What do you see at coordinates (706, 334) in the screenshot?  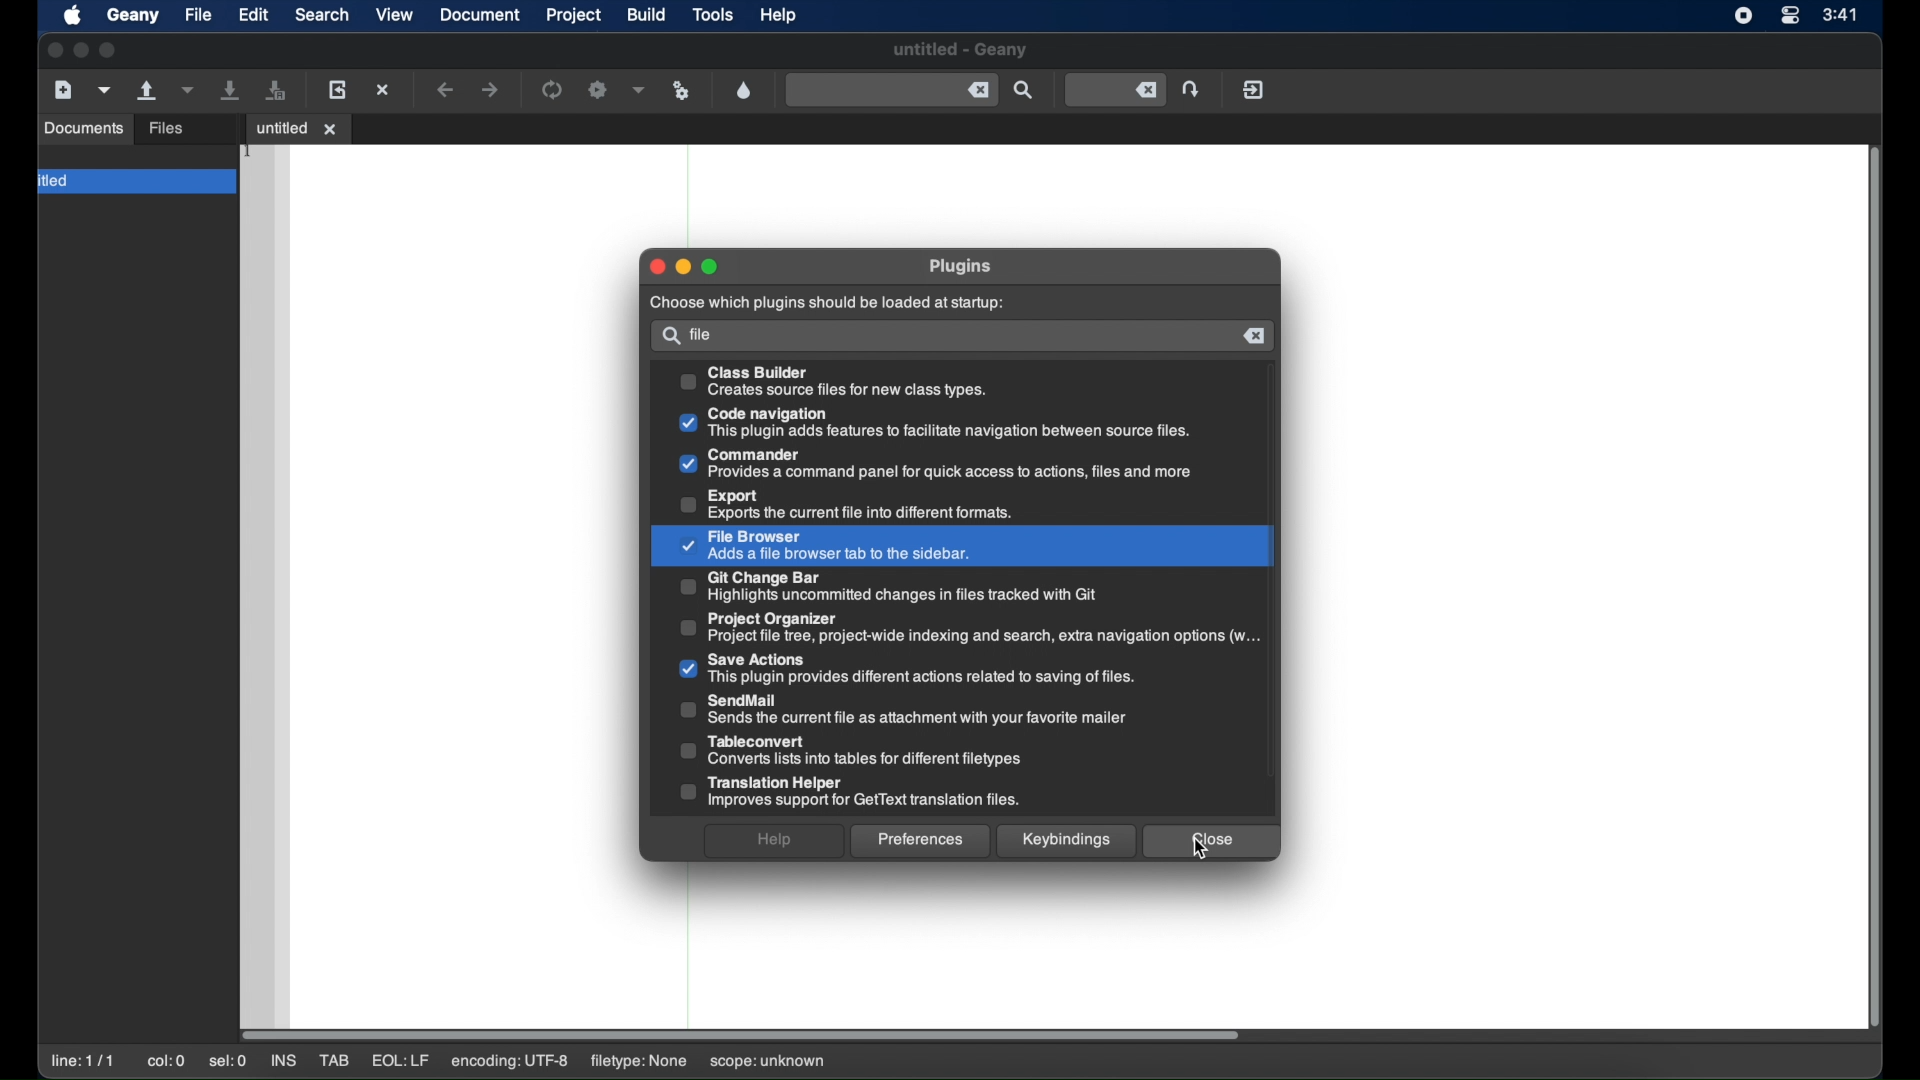 I see `file` at bounding box center [706, 334].